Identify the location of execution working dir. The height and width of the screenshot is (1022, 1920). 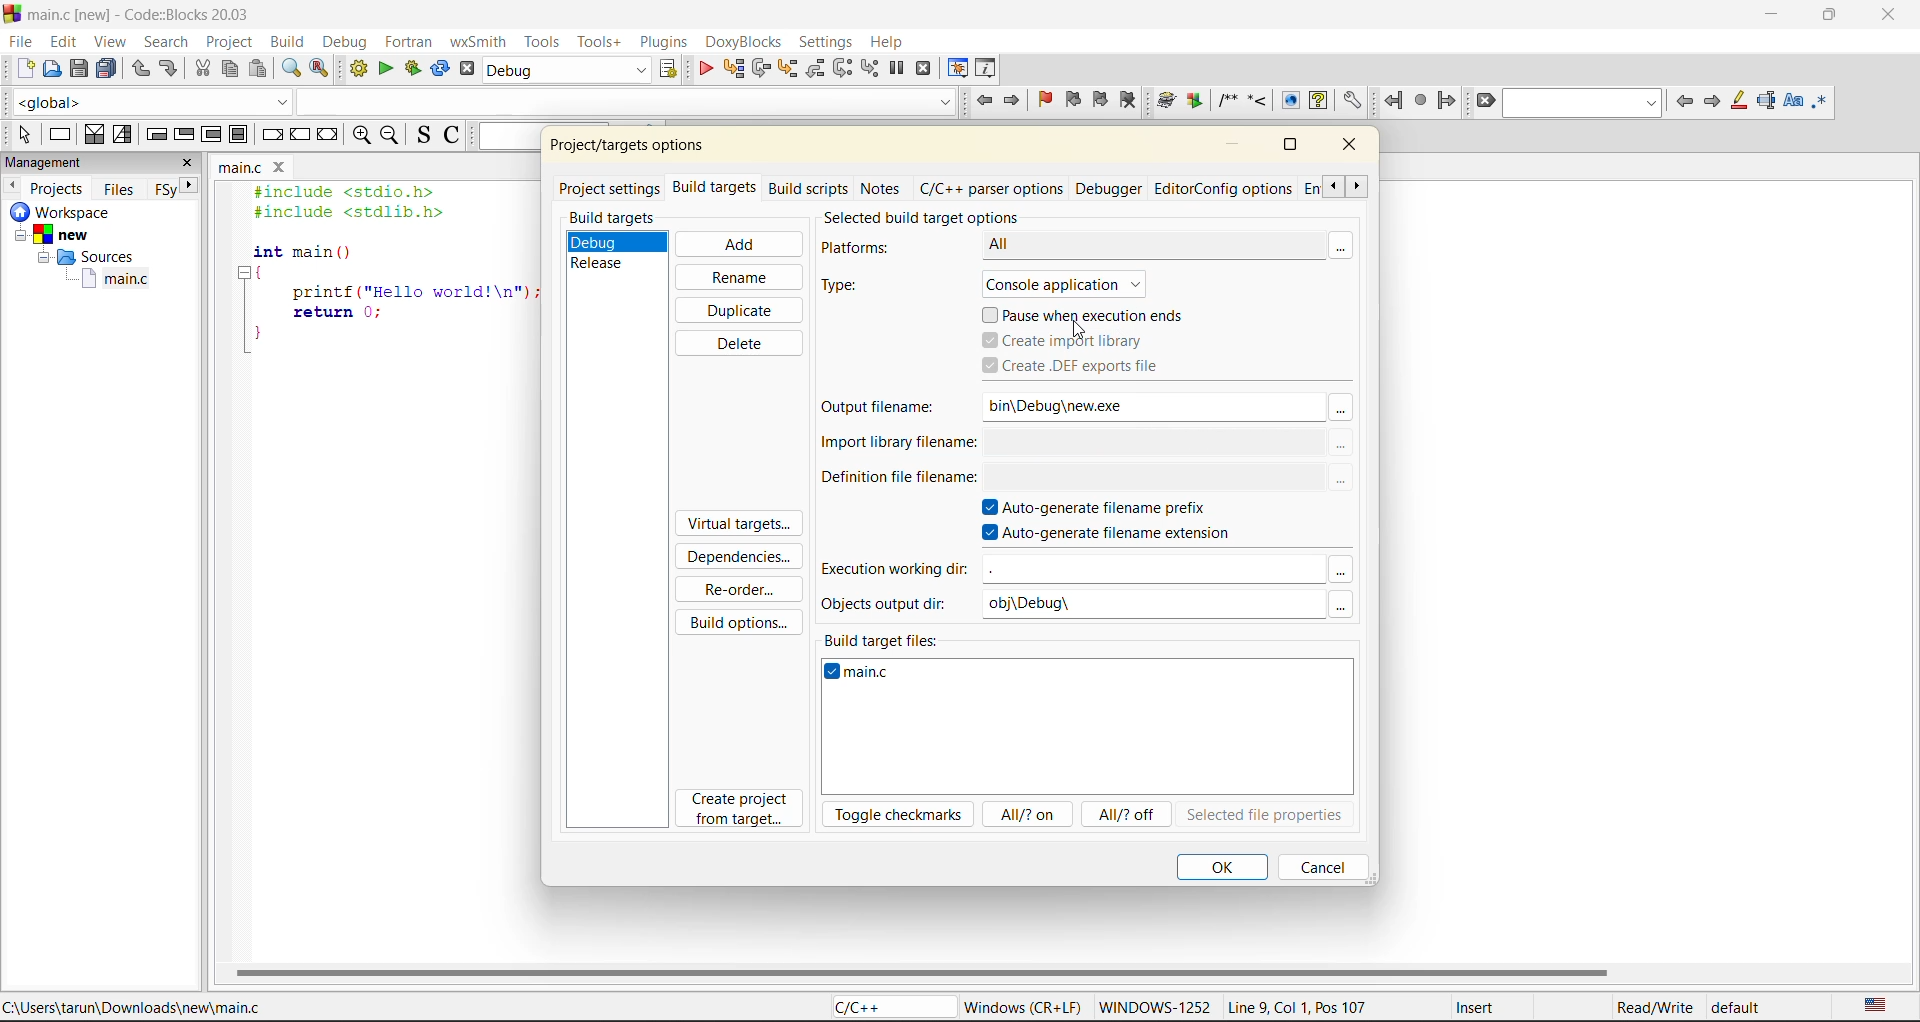
(894, 571).